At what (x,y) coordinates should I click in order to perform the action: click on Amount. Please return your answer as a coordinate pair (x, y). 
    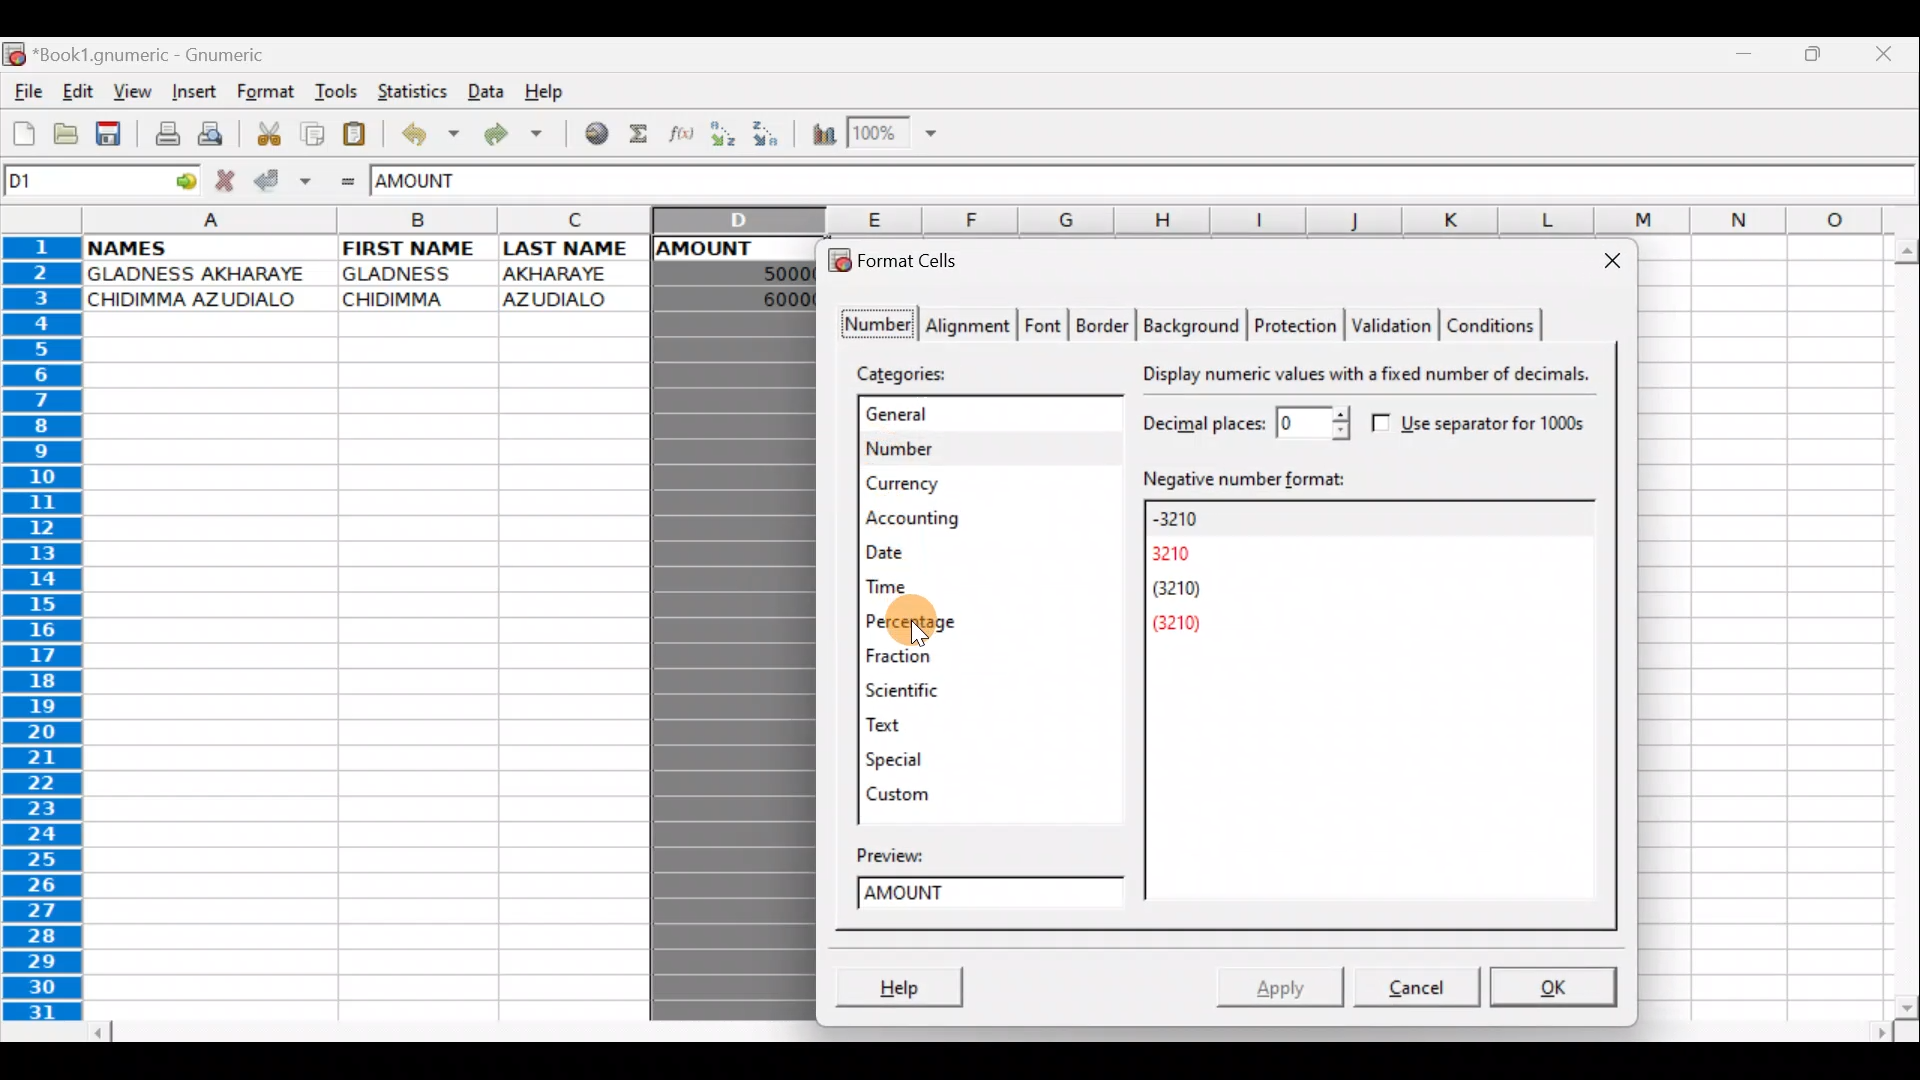
    Looking at the image, I should click on (996, 896).